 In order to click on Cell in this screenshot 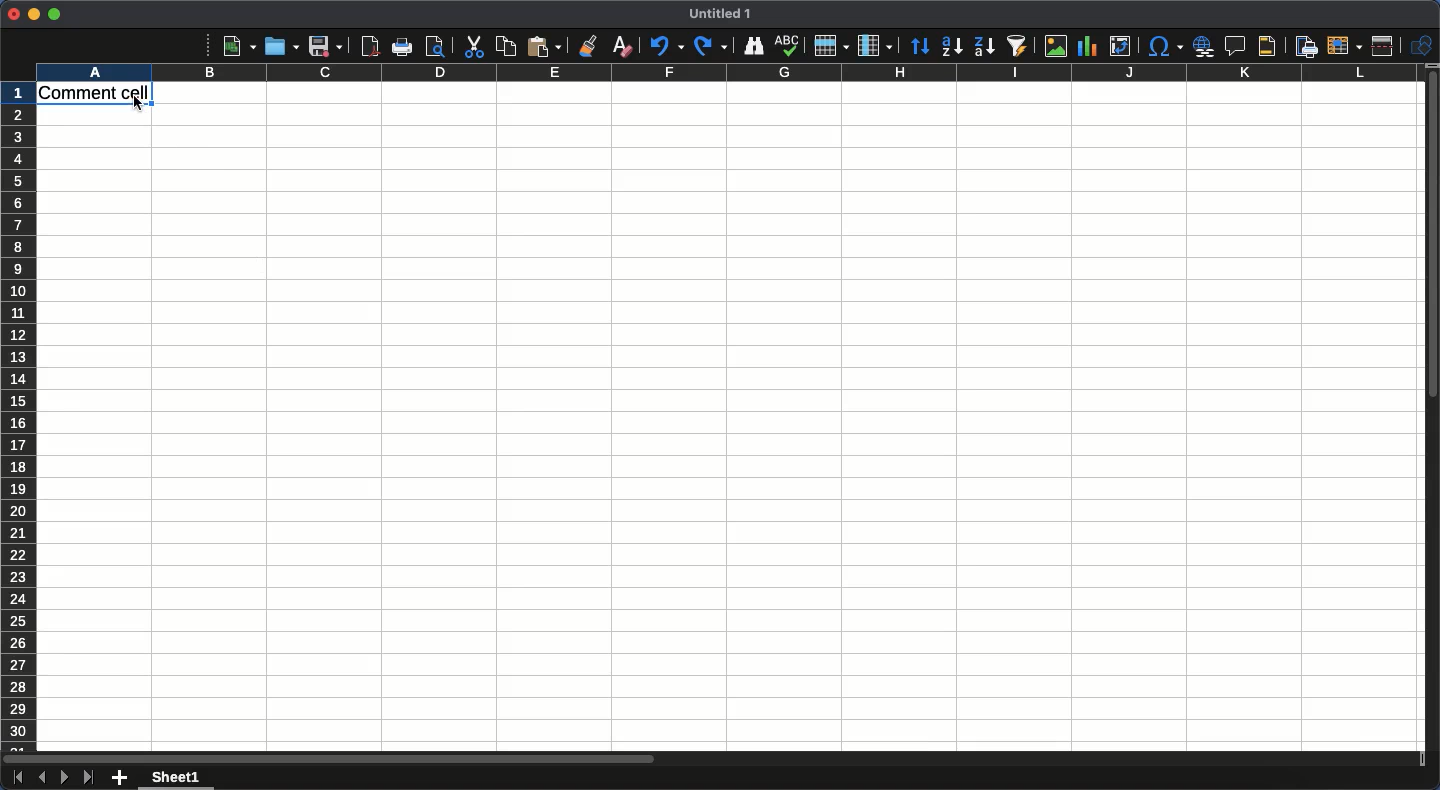, I will do `click(98, 96)`.